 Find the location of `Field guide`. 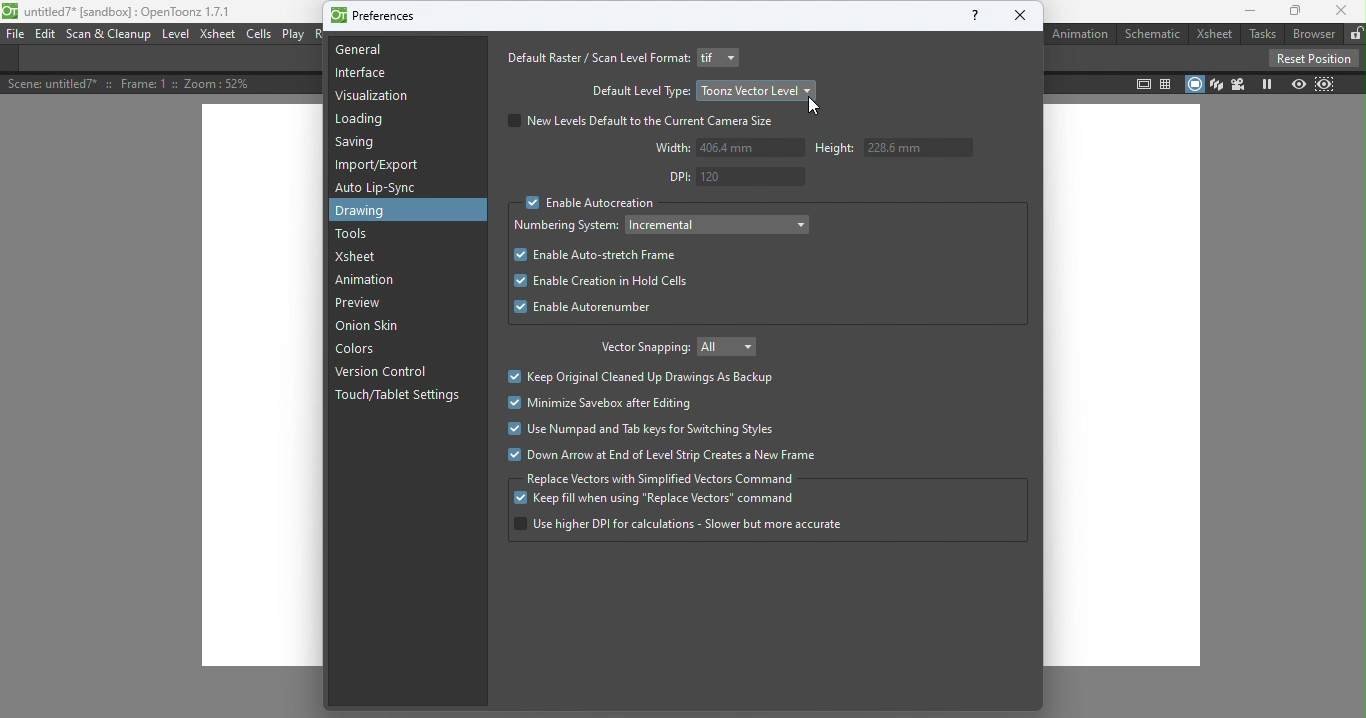

Field guide is located at coordinates (1168, 82).